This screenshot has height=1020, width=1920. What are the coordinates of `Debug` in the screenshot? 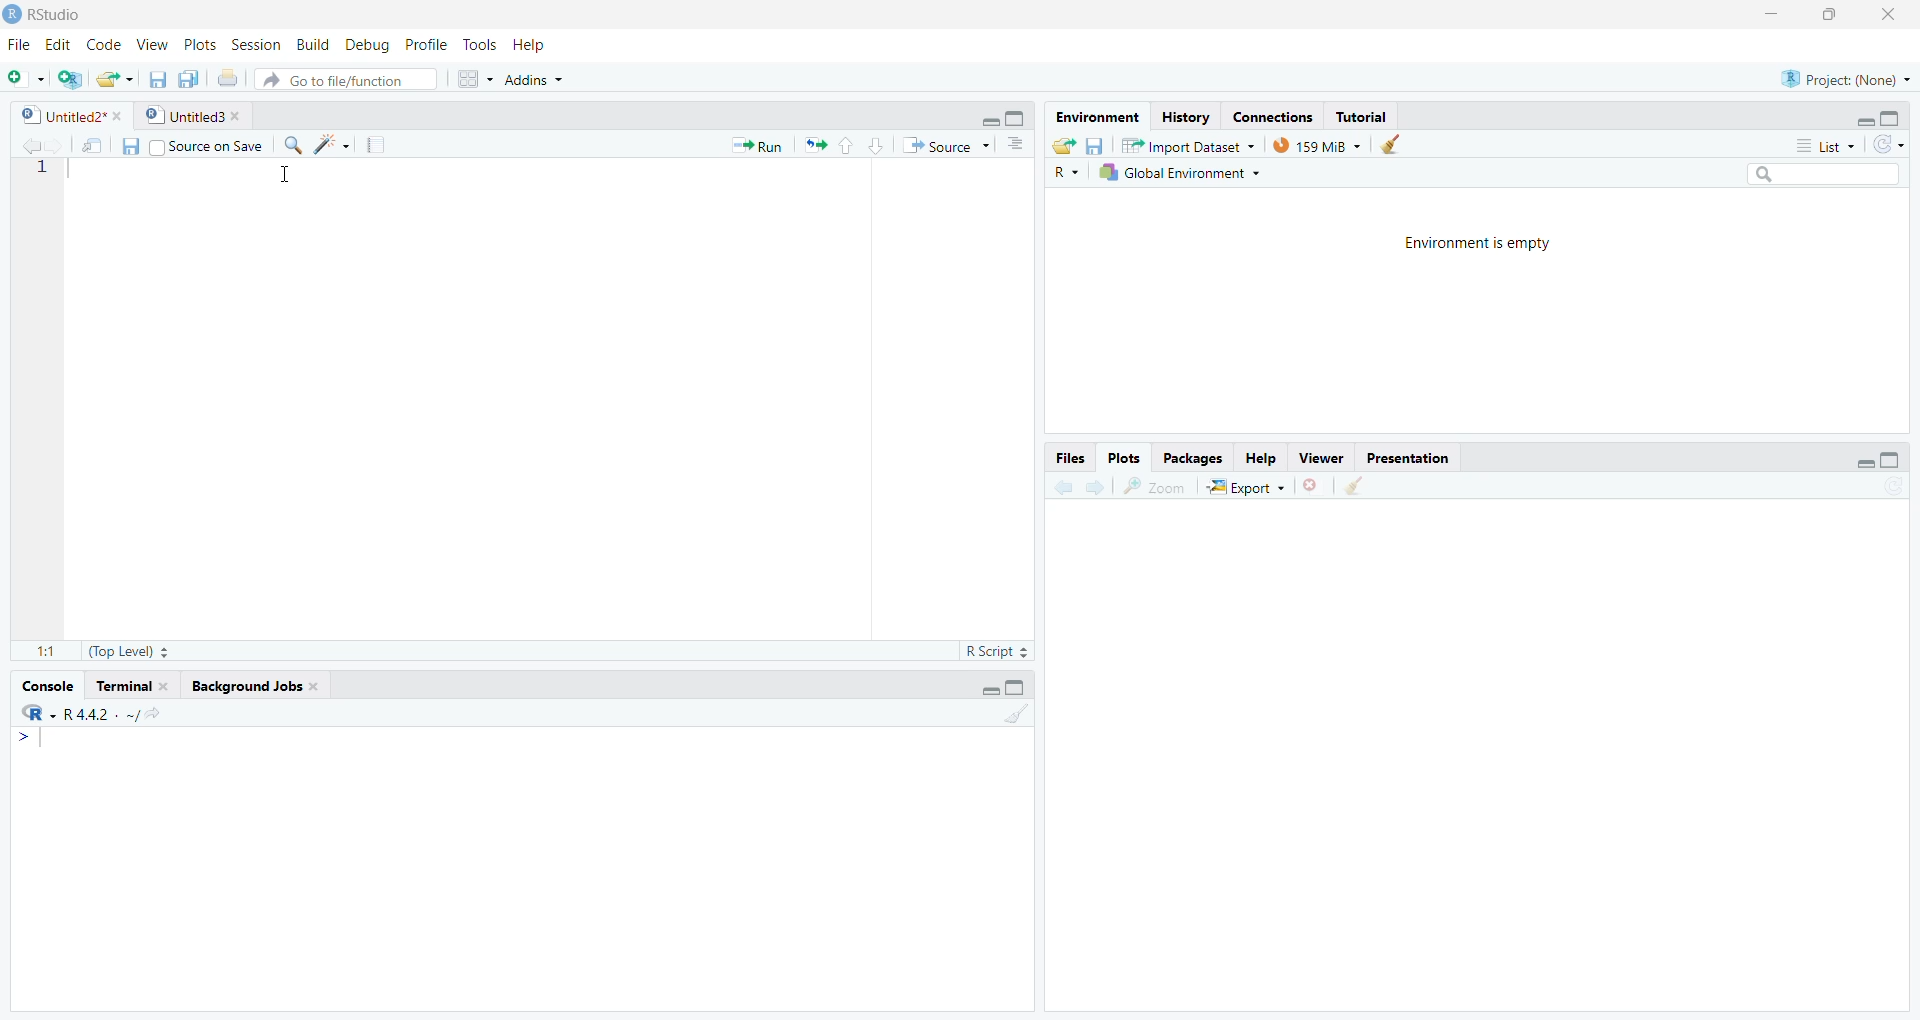 It's located at (366, 47).